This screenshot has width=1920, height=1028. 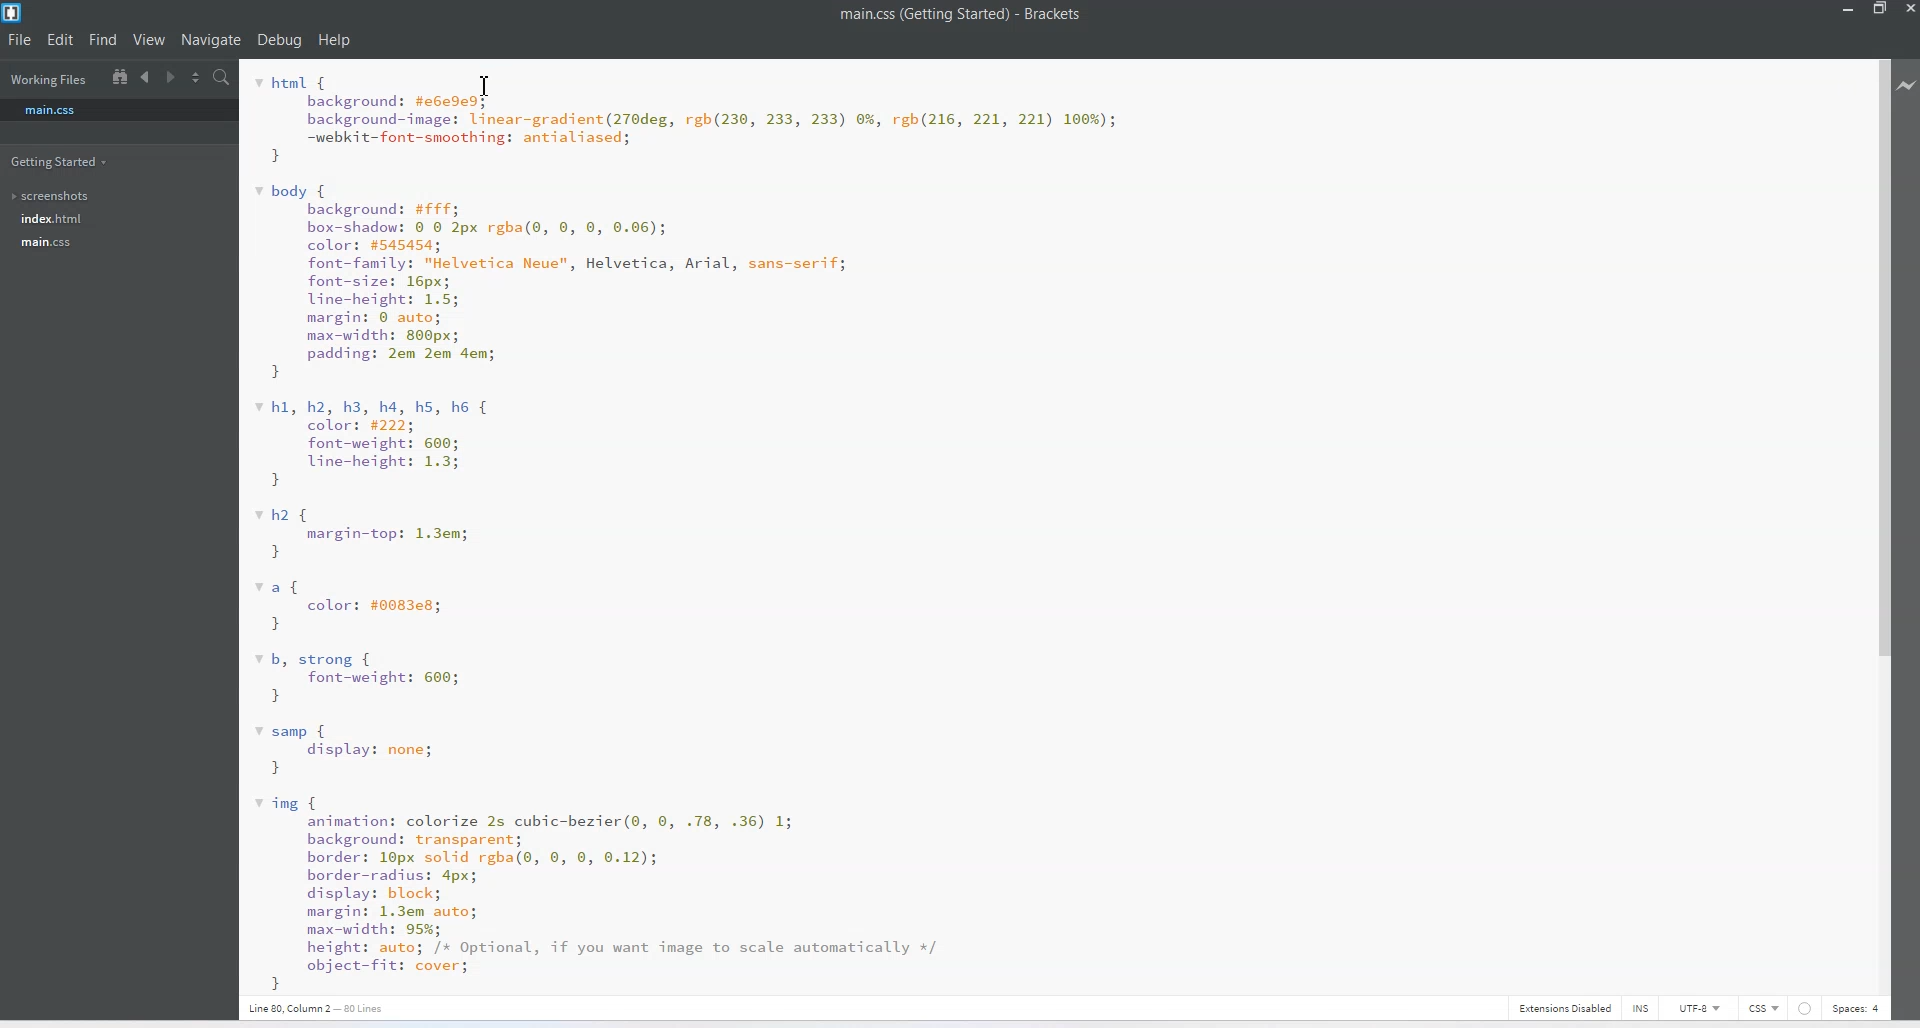 I want to click on index.html, so click(x=51, y=219).